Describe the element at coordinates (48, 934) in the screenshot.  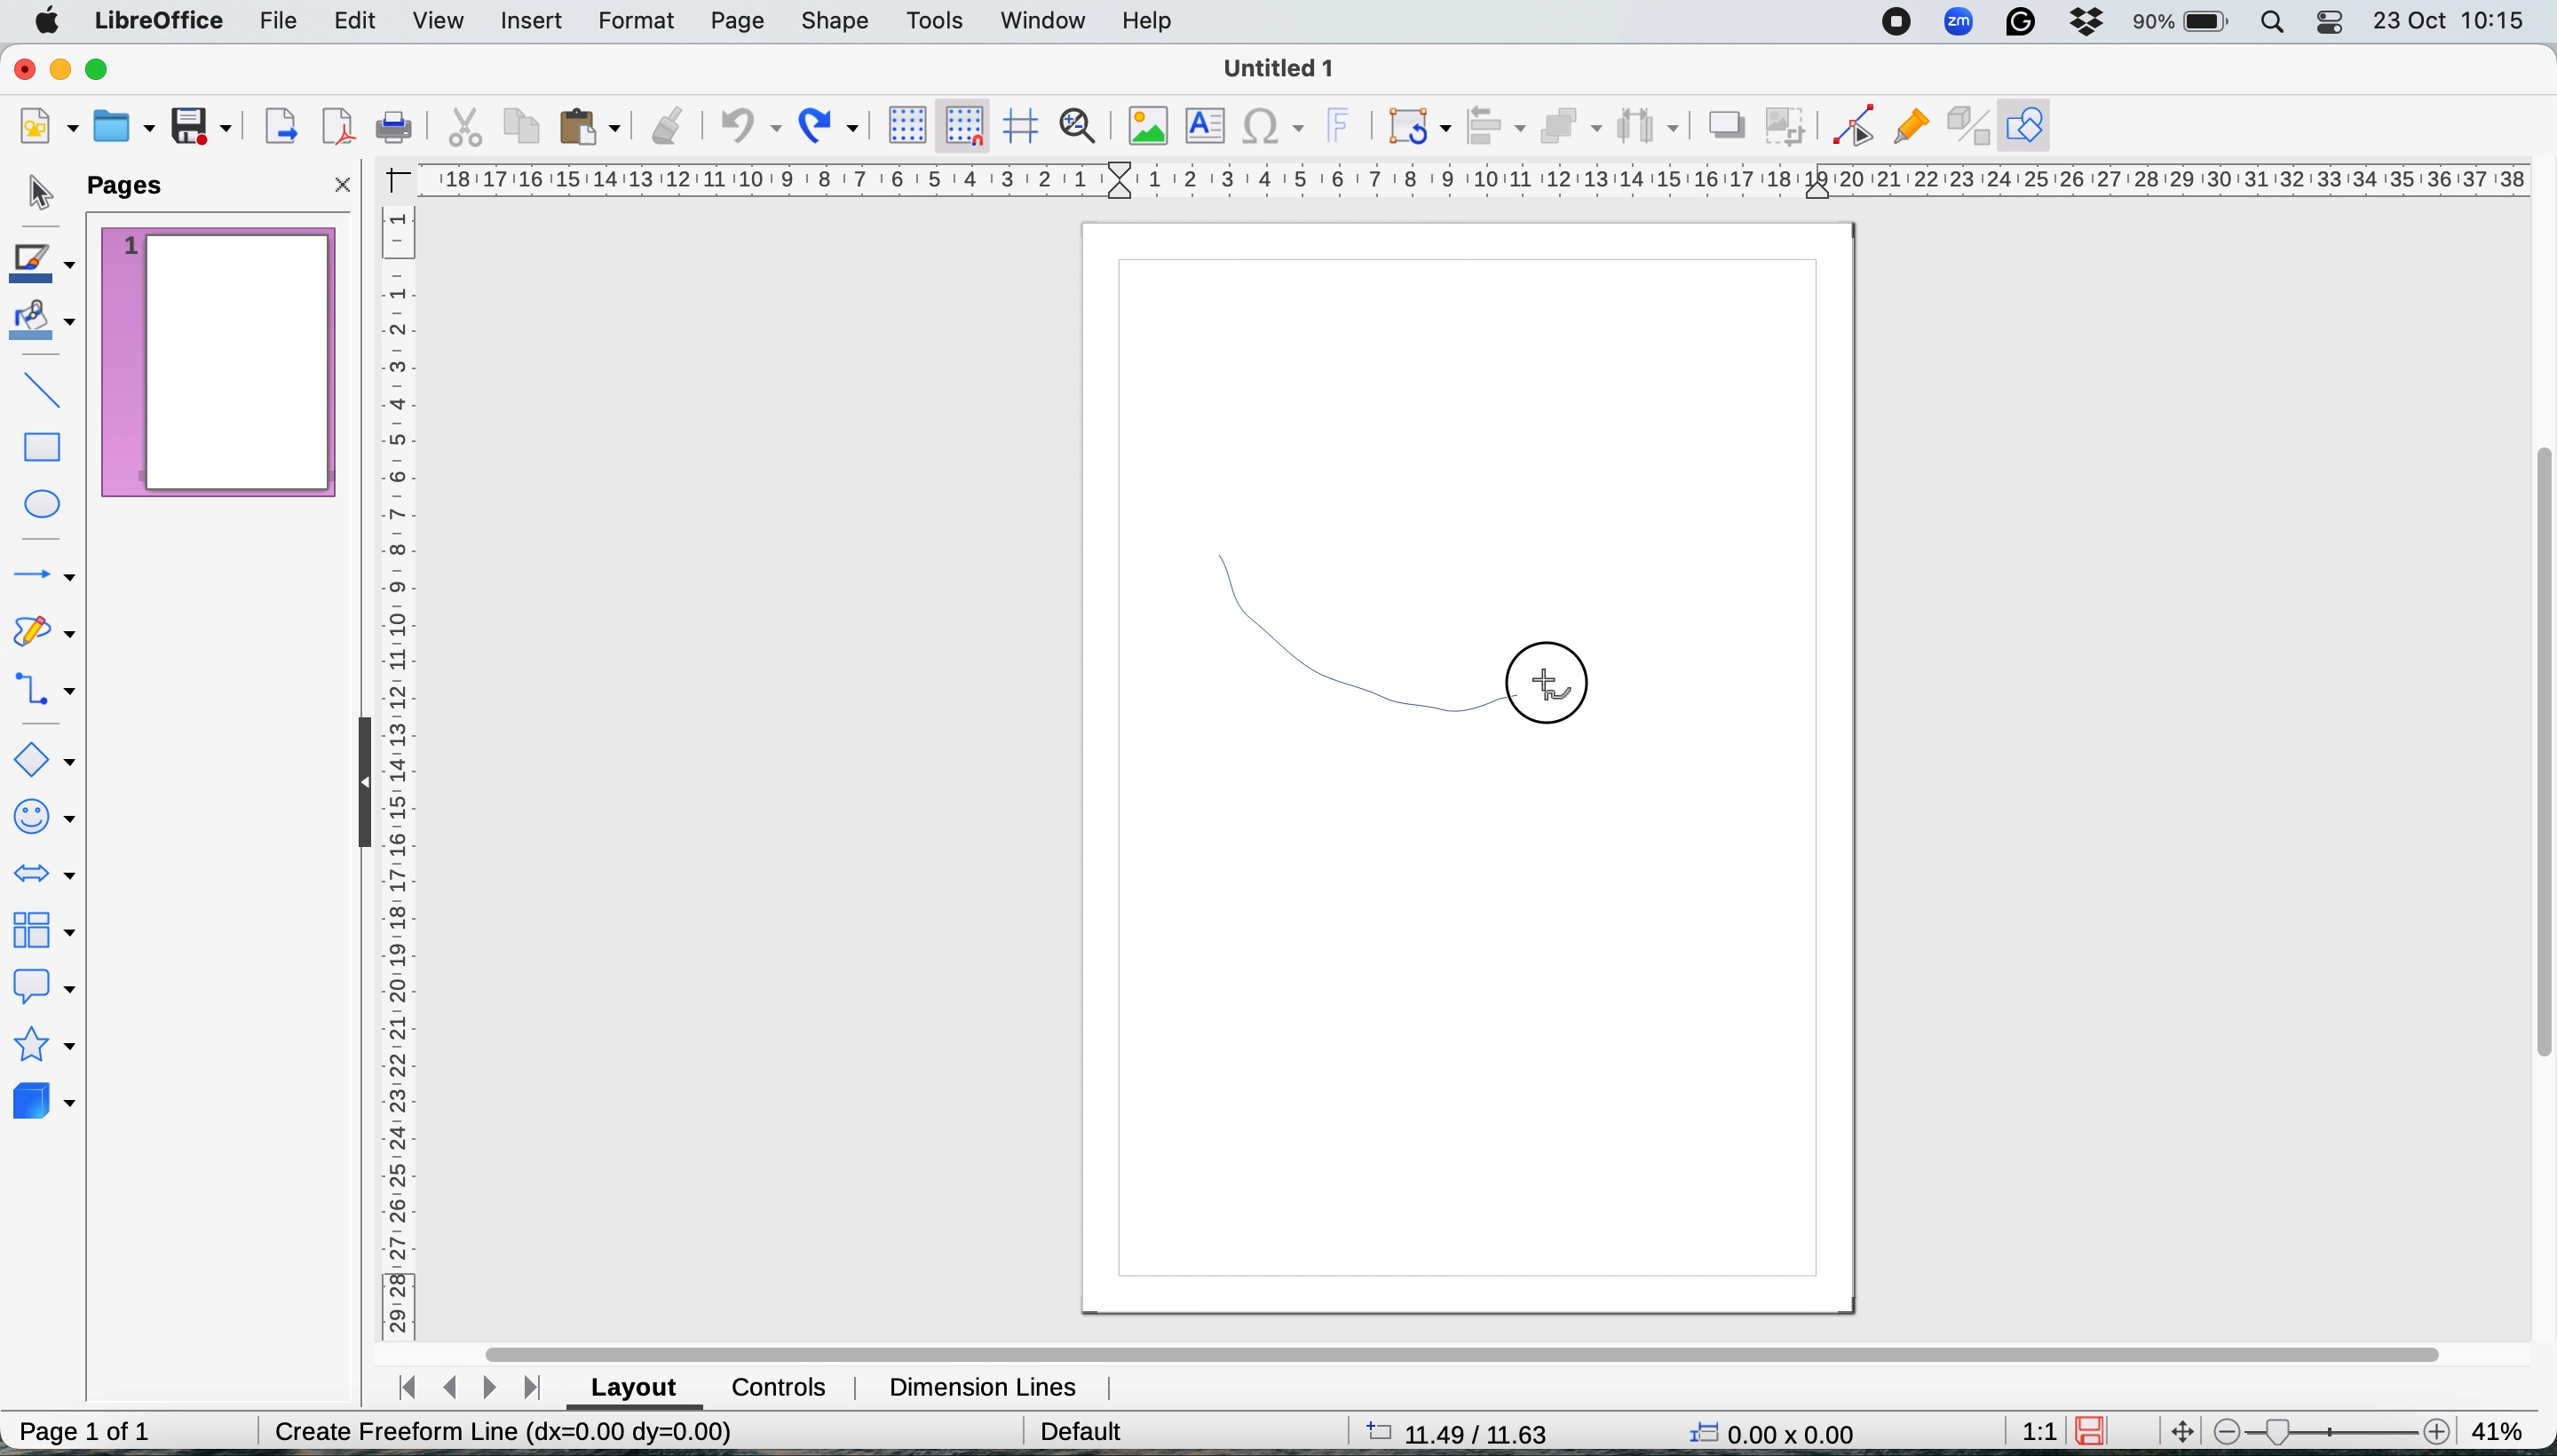
I see `flowchart` at that location.